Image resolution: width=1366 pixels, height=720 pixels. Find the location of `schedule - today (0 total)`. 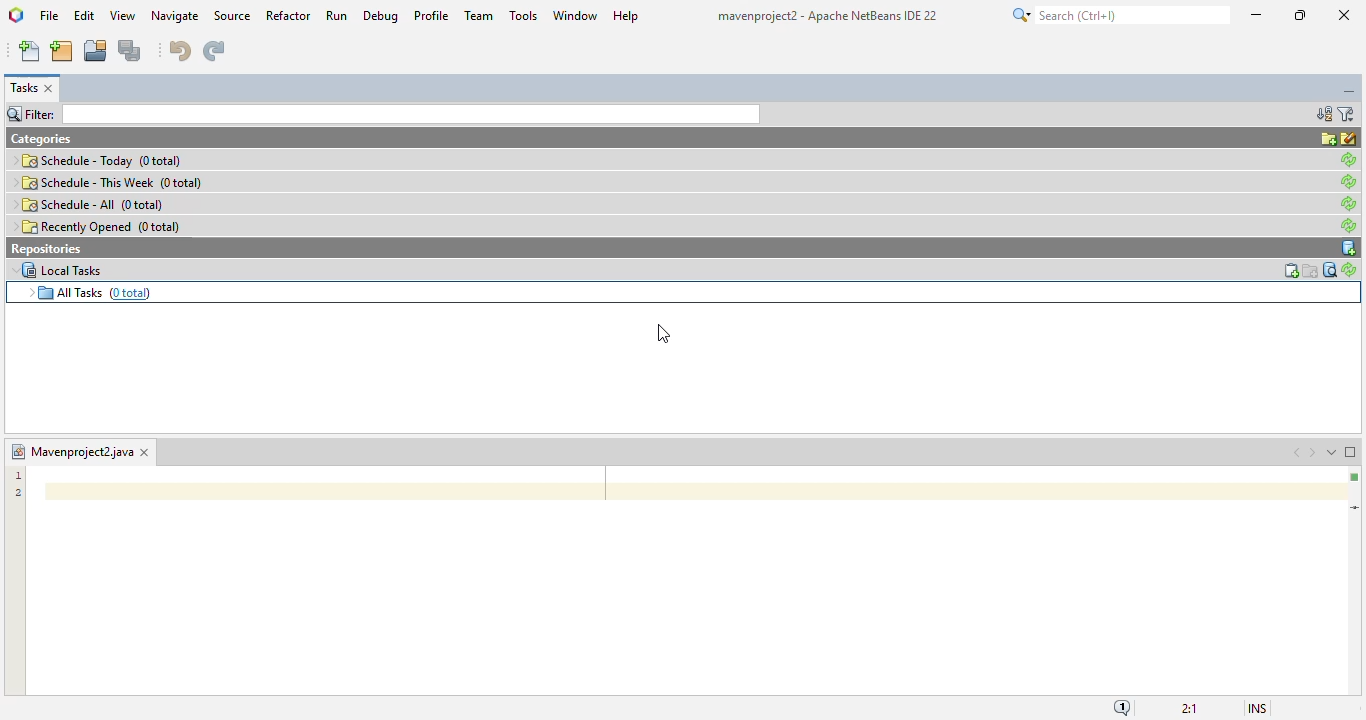

schedule - today (0 total) is located at coordinates (98, 160).